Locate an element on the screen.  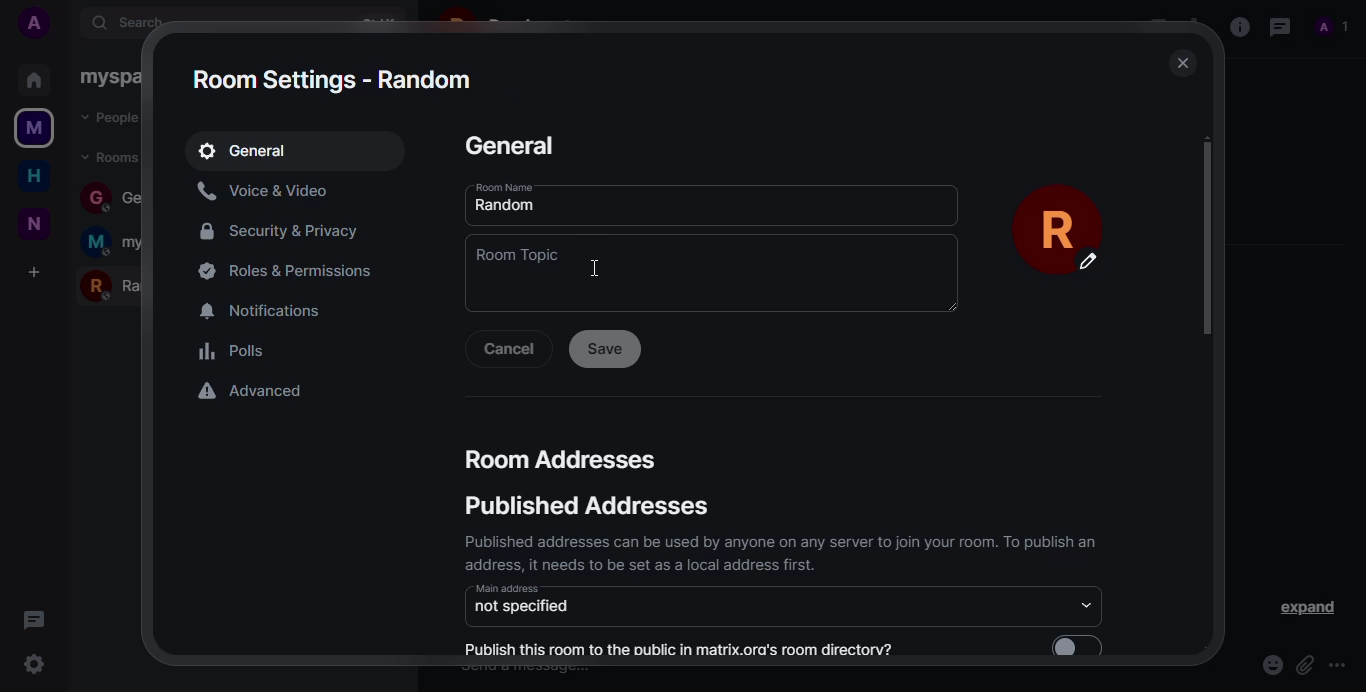
published addresses is located at coordinates (589, 506).